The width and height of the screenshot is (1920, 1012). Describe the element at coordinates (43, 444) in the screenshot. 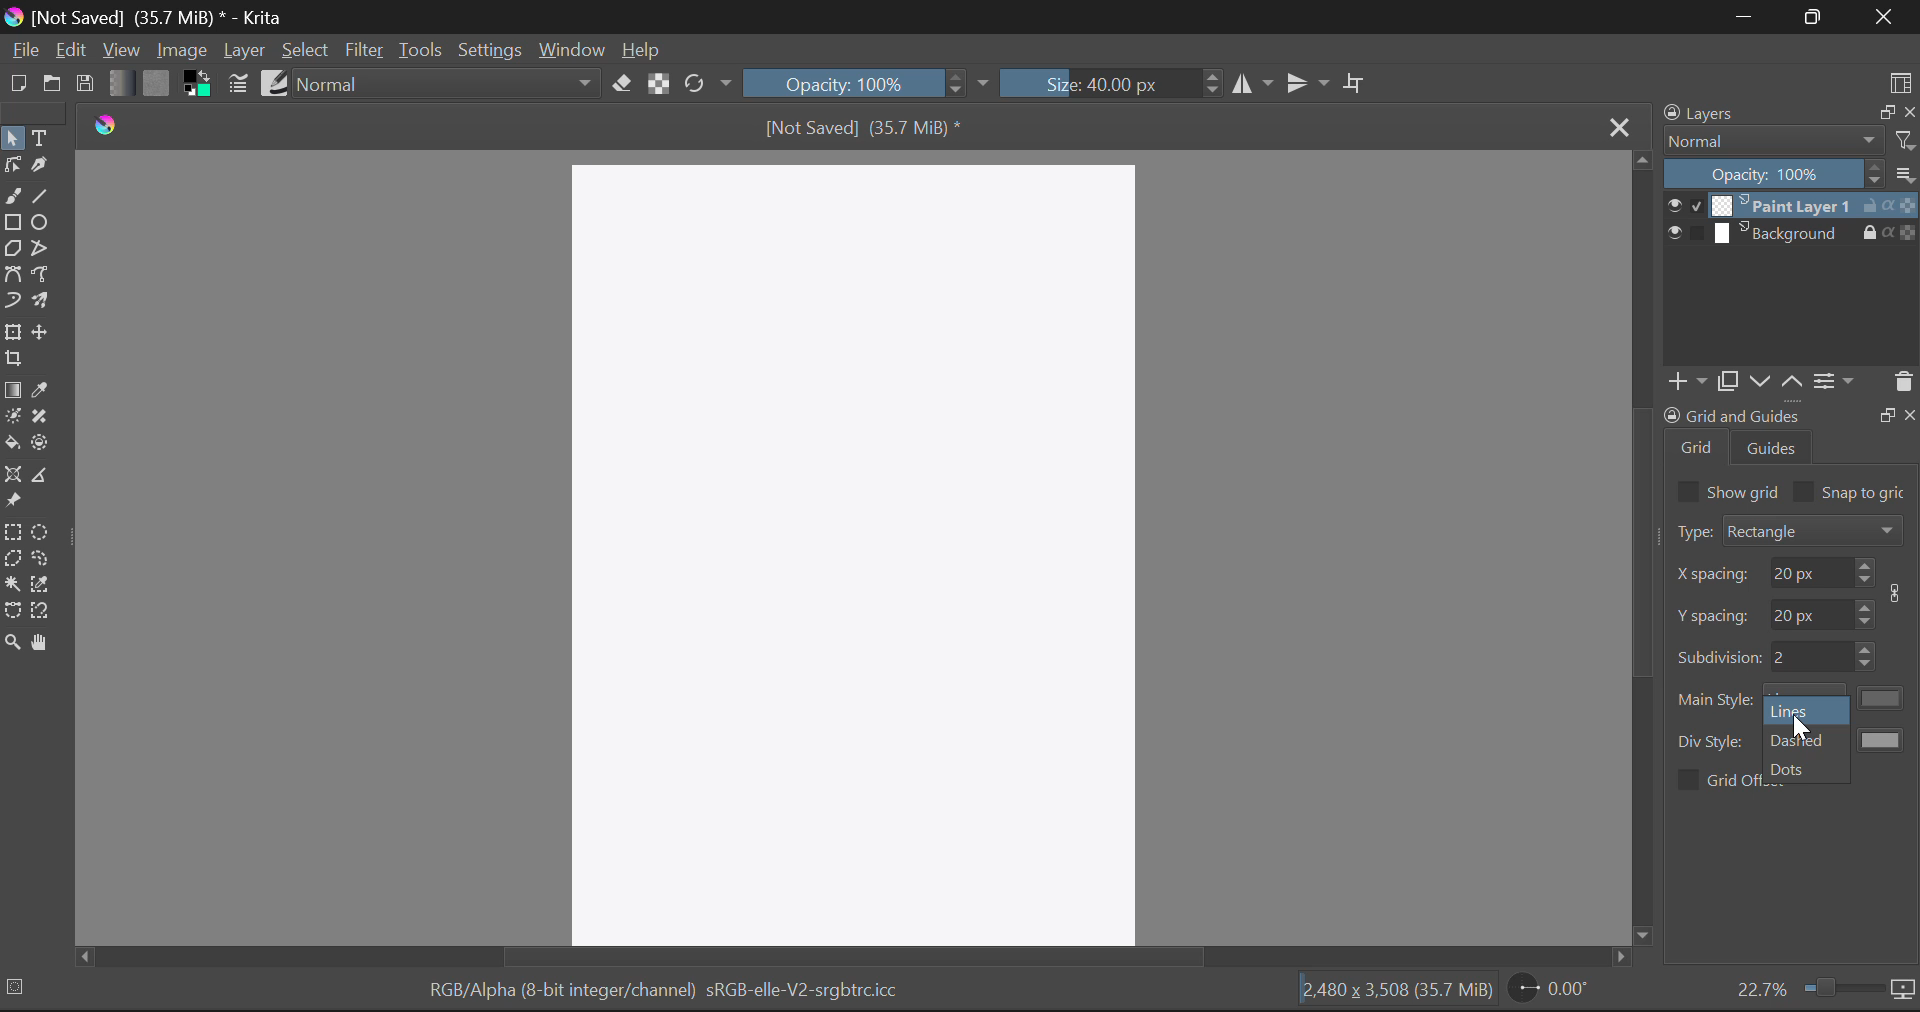

I see `Enclose and fill` at that location.